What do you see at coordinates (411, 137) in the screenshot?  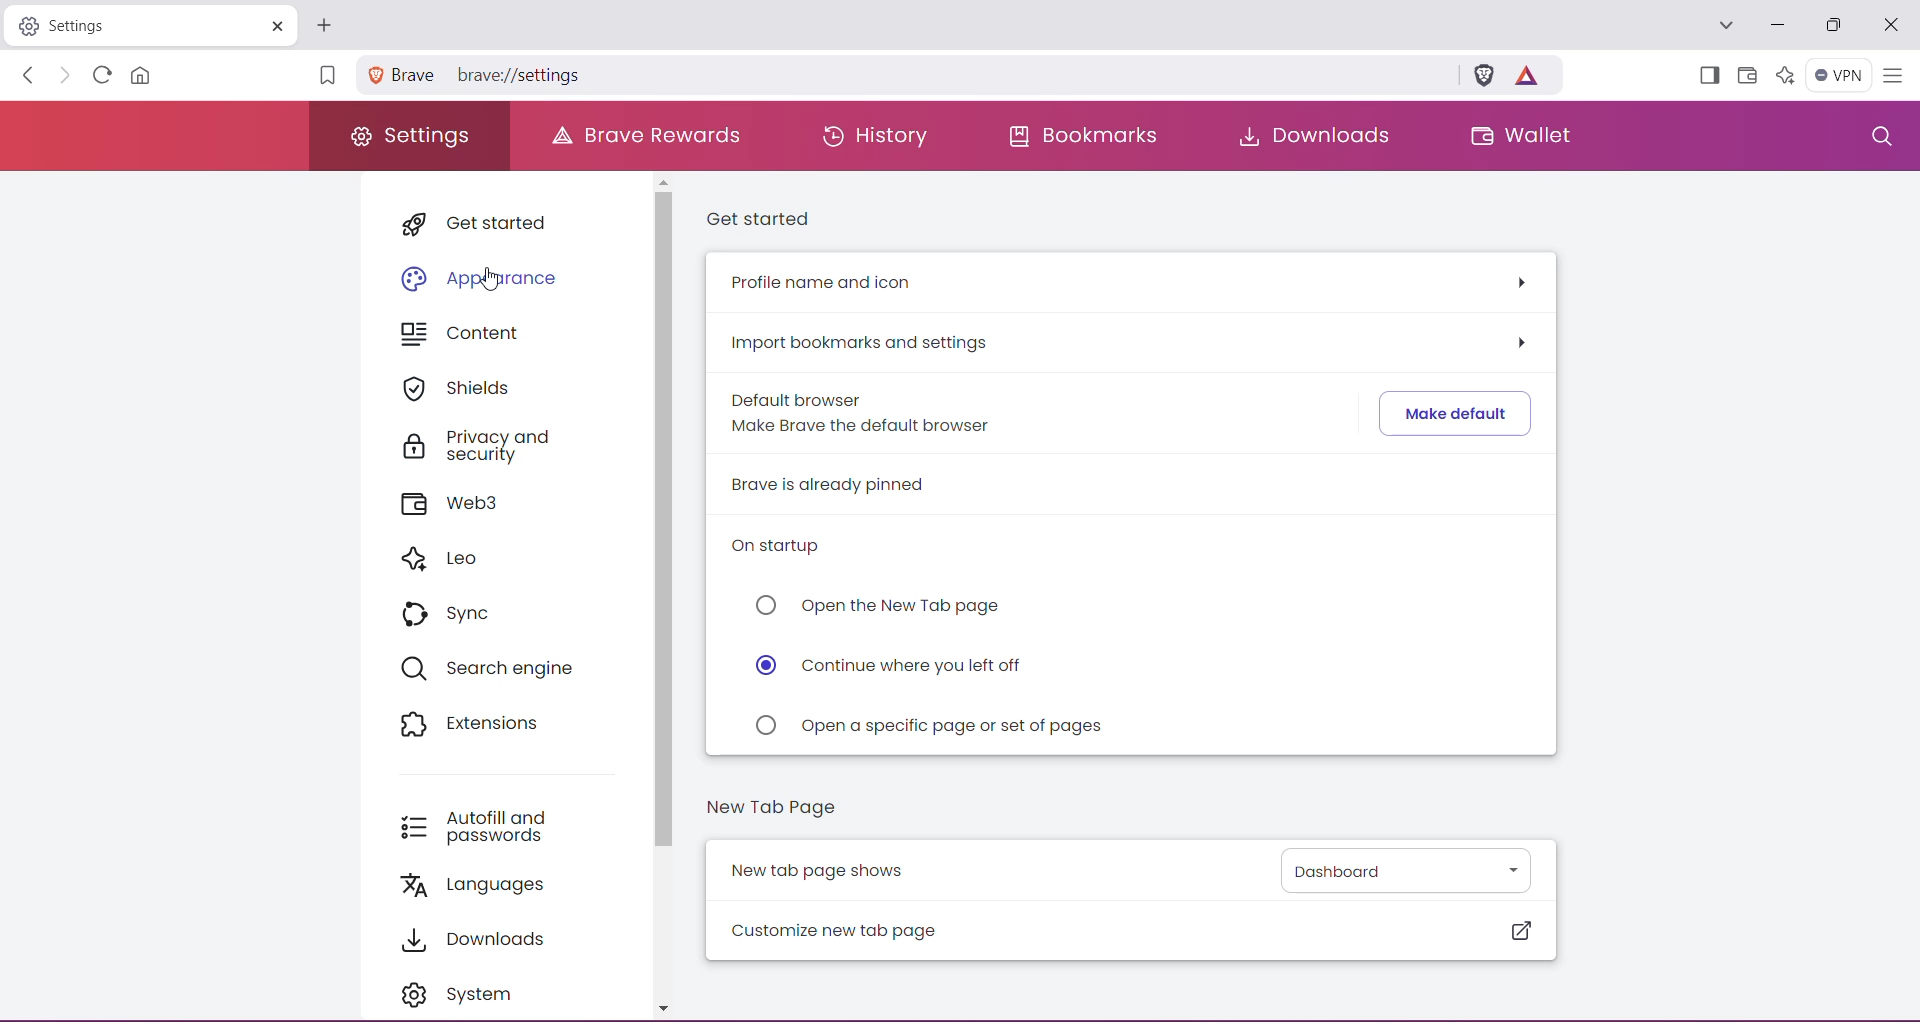 I see `Settings` at bounding box center [411, 137].